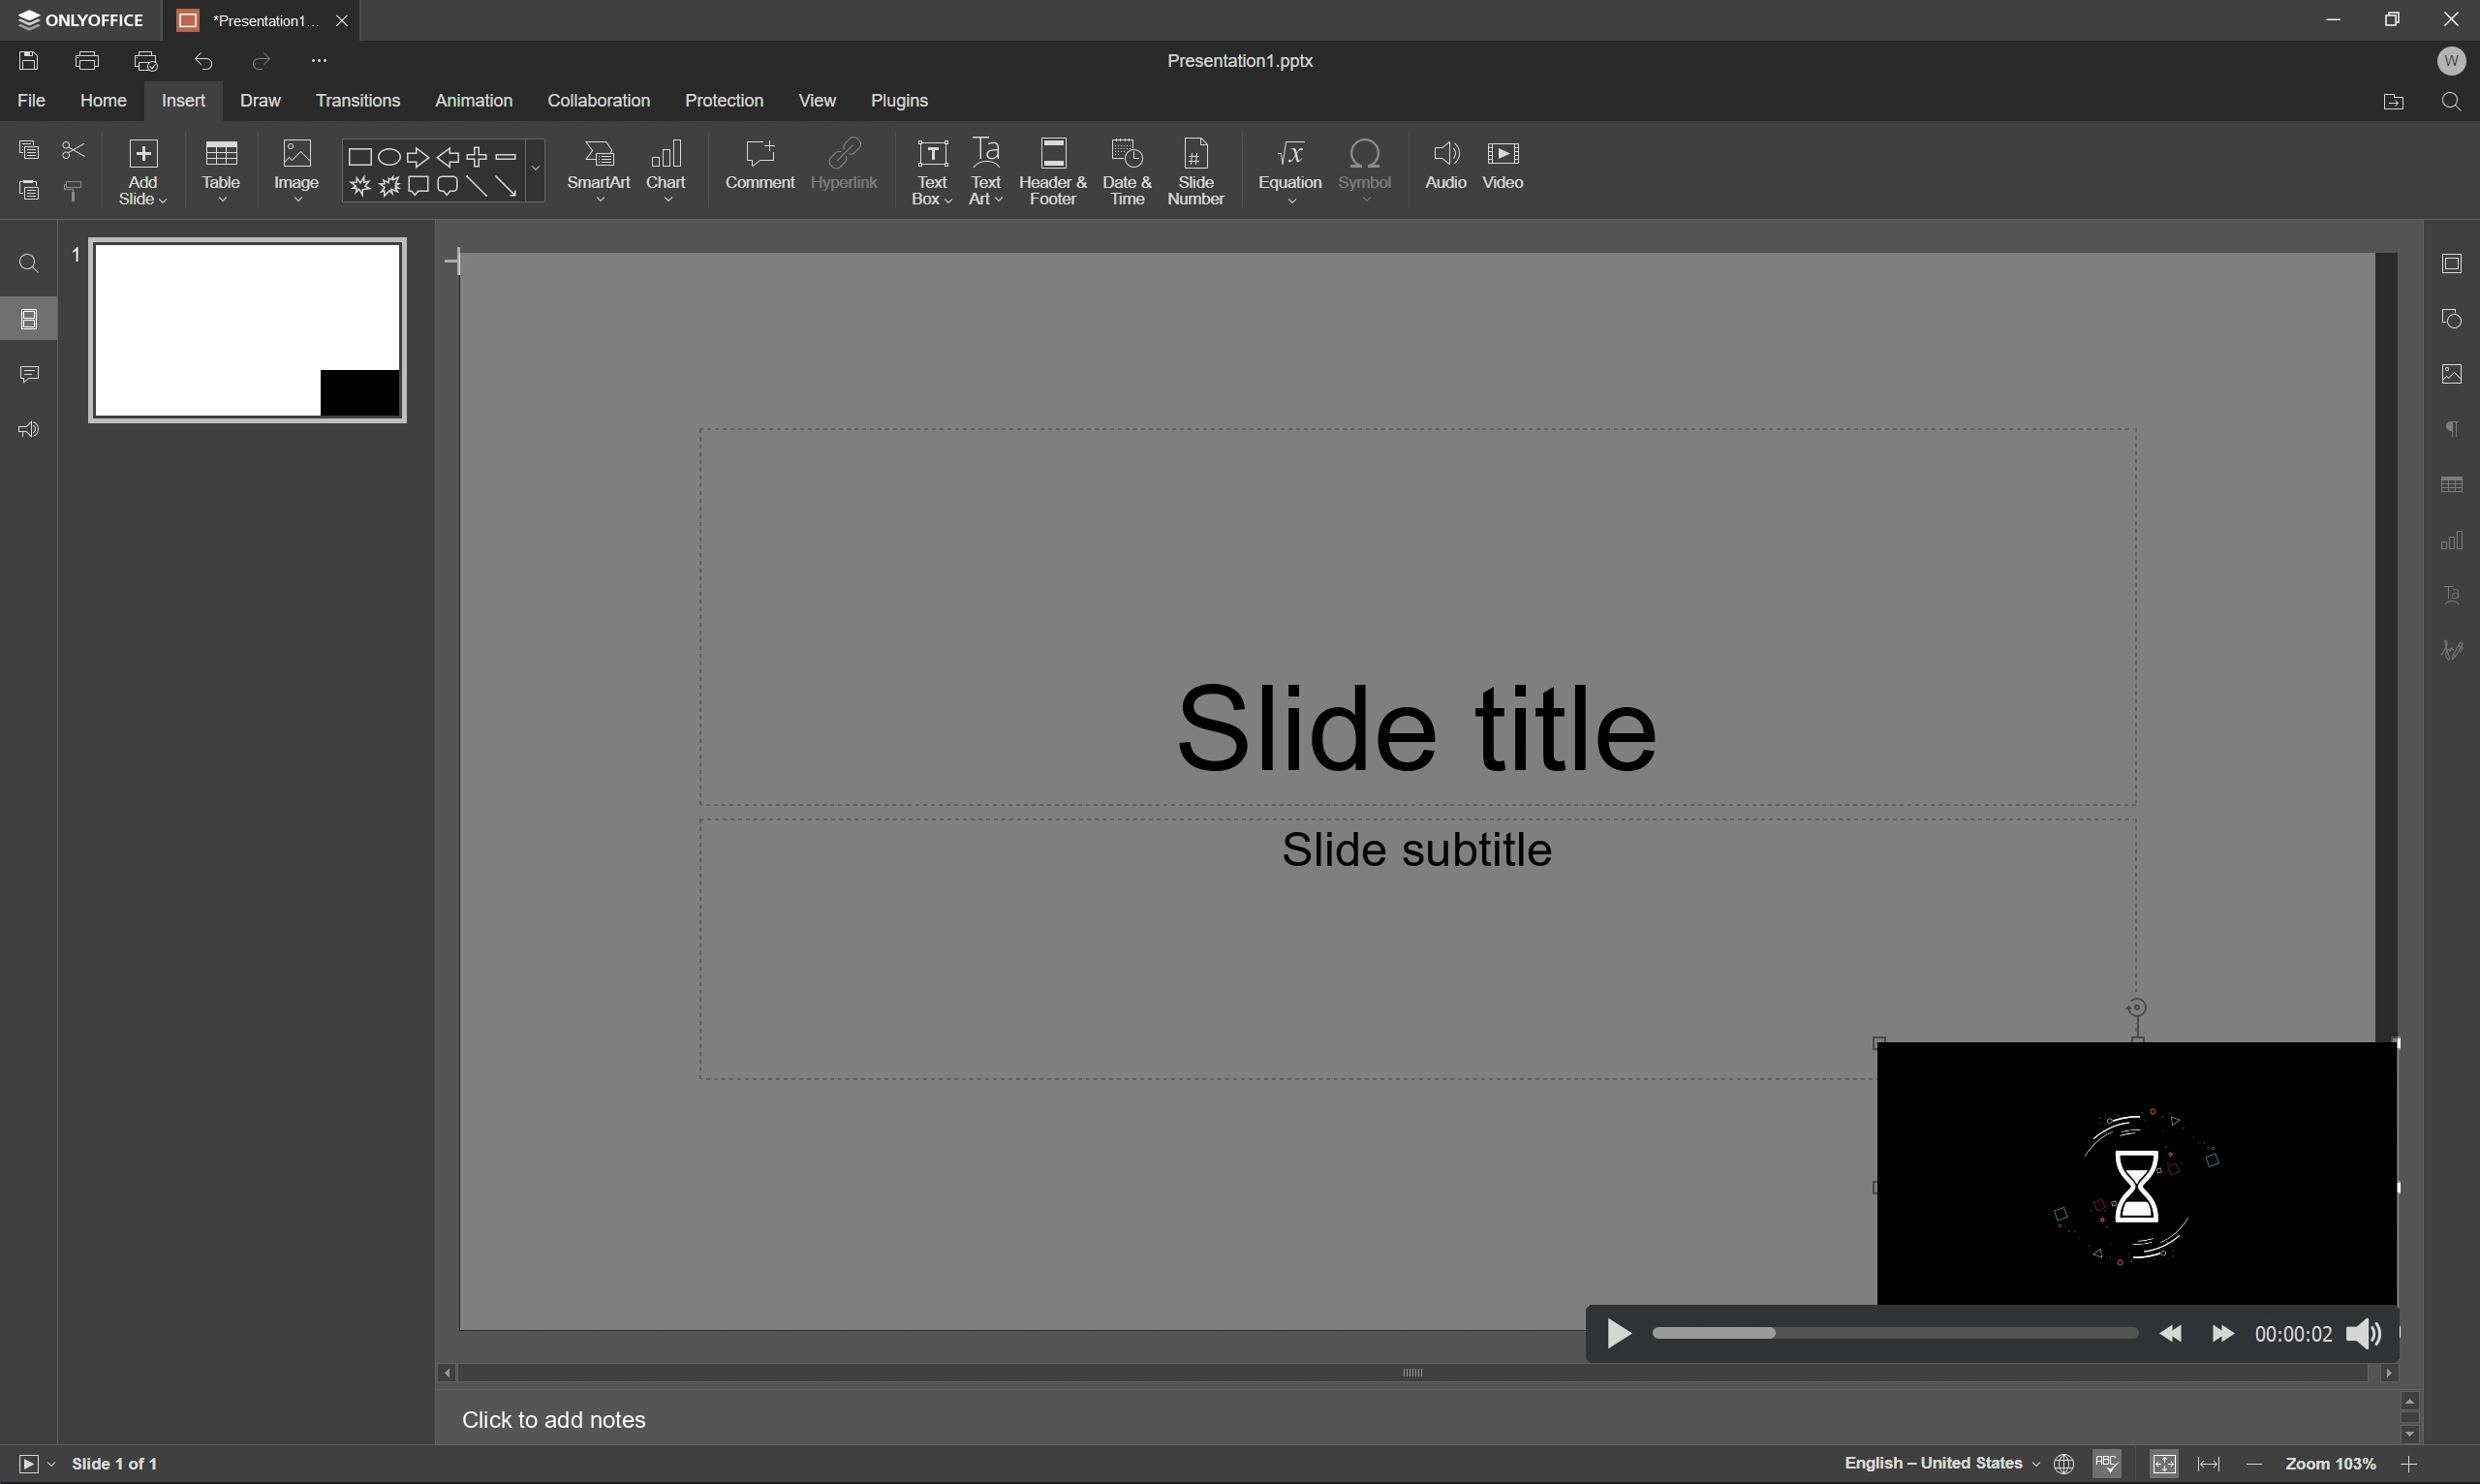 The height and width of the screenshot is (1484, 2480). I want to click on slide number, so click(1203, 175).